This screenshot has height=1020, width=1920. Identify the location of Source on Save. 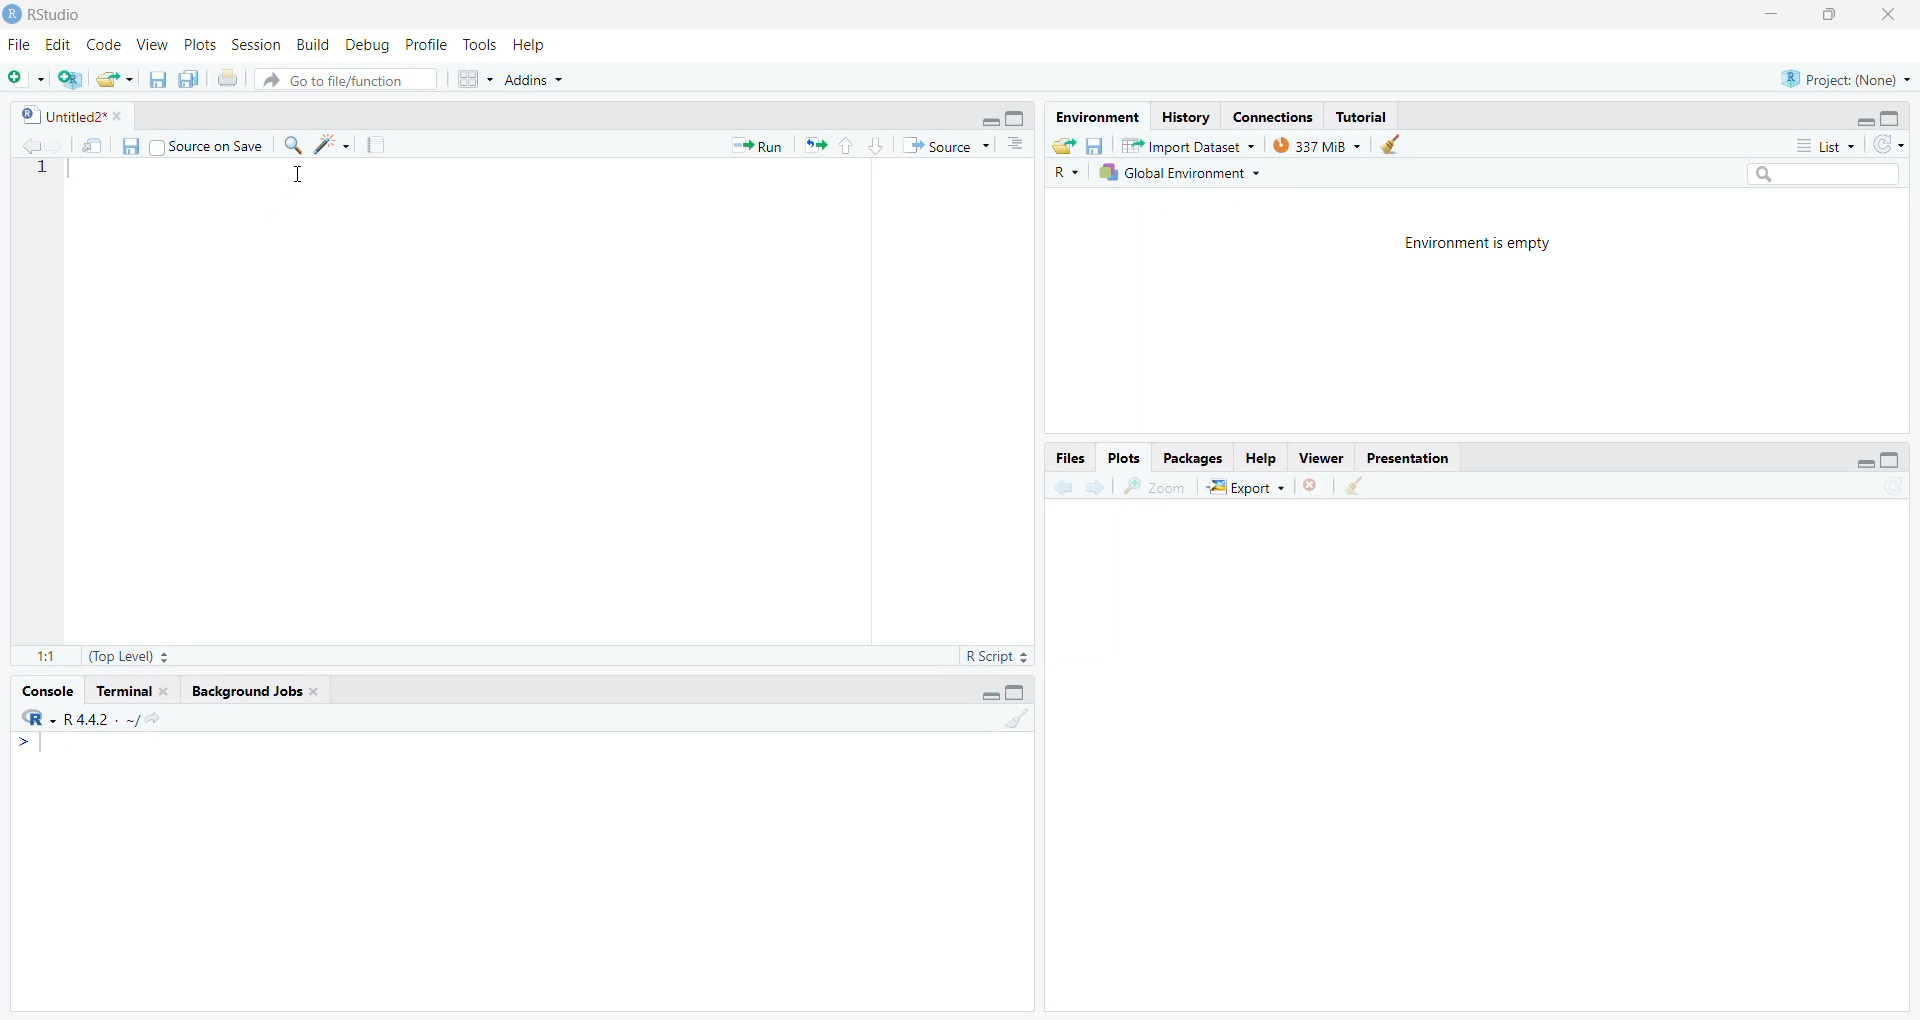
(205, 149).